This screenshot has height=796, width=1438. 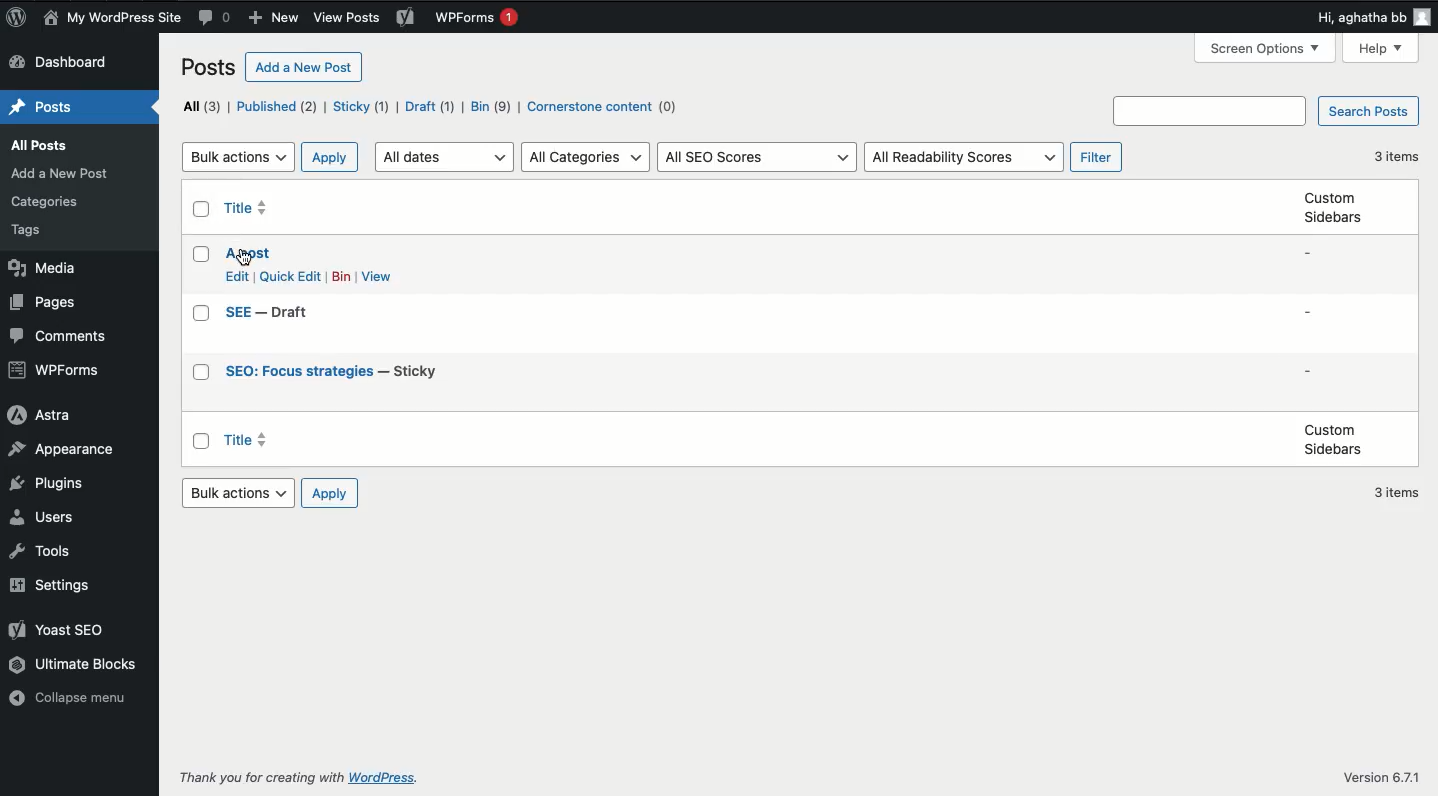 I want to click on Ultimate blocks, so click(x=72, y=669).